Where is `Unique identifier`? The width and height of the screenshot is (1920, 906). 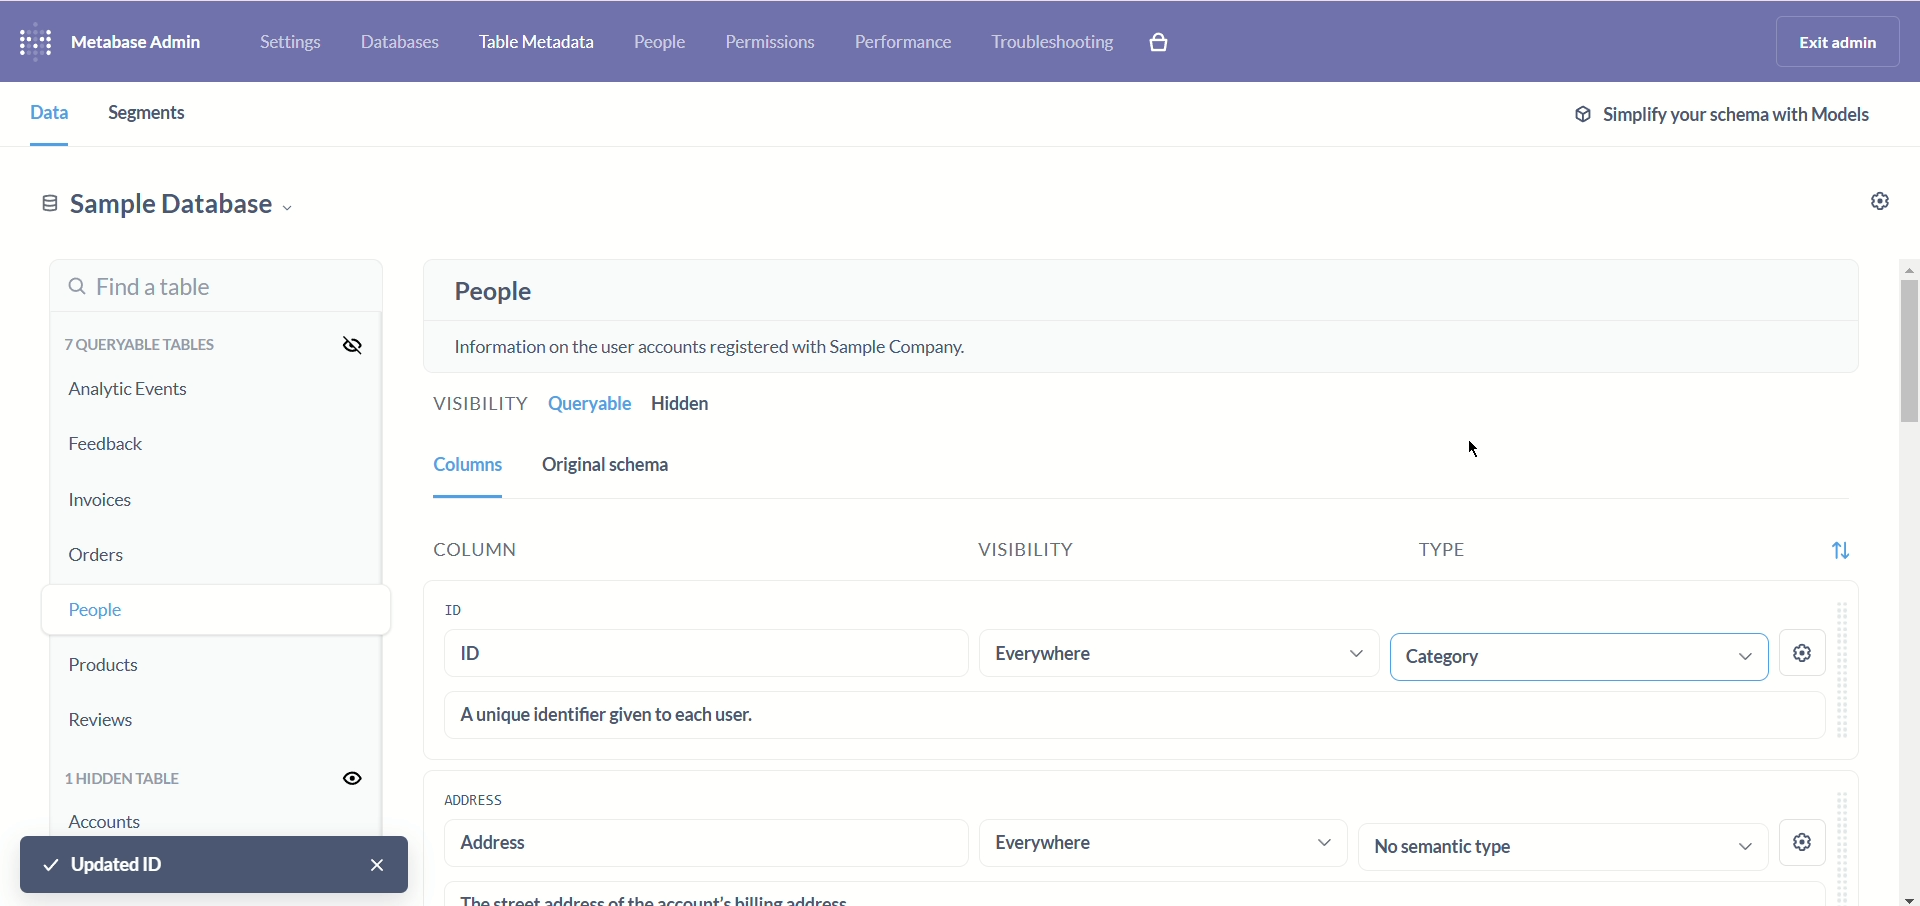 Unique identifier is located at coordinates (1136, 714).